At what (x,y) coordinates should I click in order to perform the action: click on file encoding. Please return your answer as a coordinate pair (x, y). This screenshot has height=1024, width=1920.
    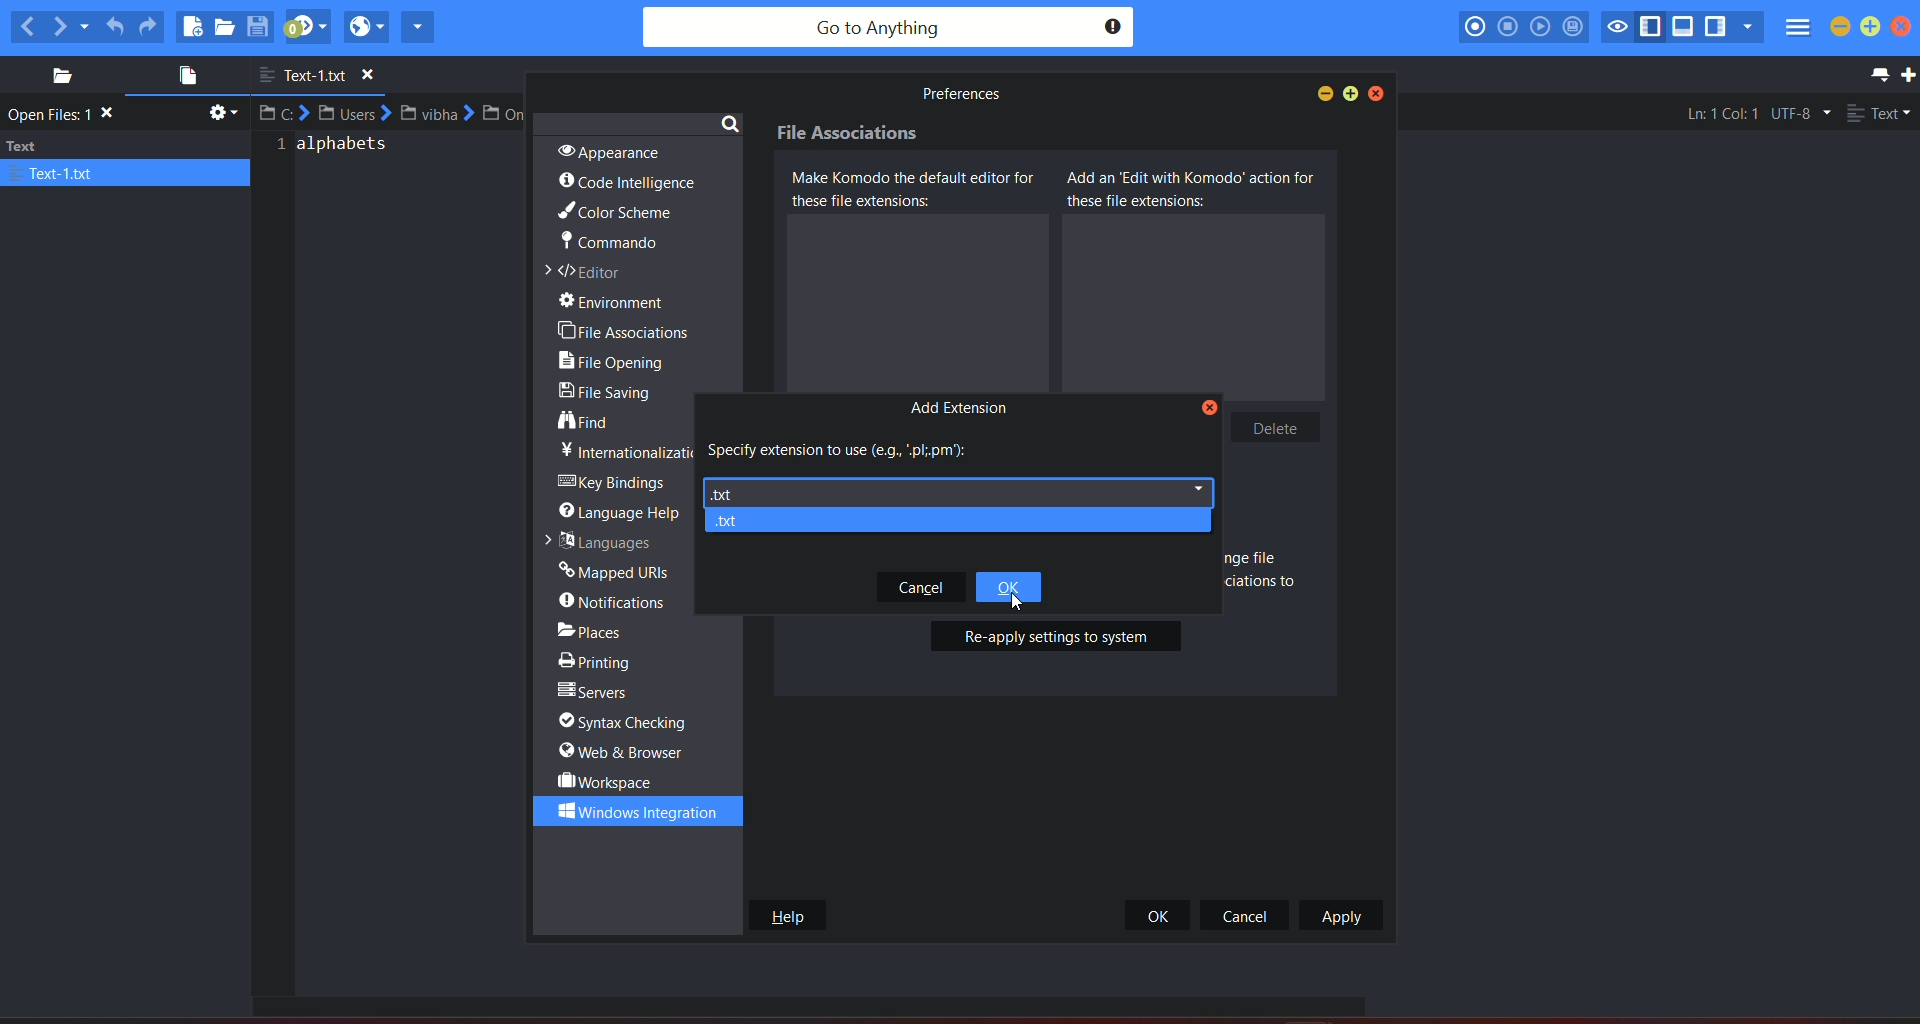
    Looking at the image, I should click on (1799, 113).